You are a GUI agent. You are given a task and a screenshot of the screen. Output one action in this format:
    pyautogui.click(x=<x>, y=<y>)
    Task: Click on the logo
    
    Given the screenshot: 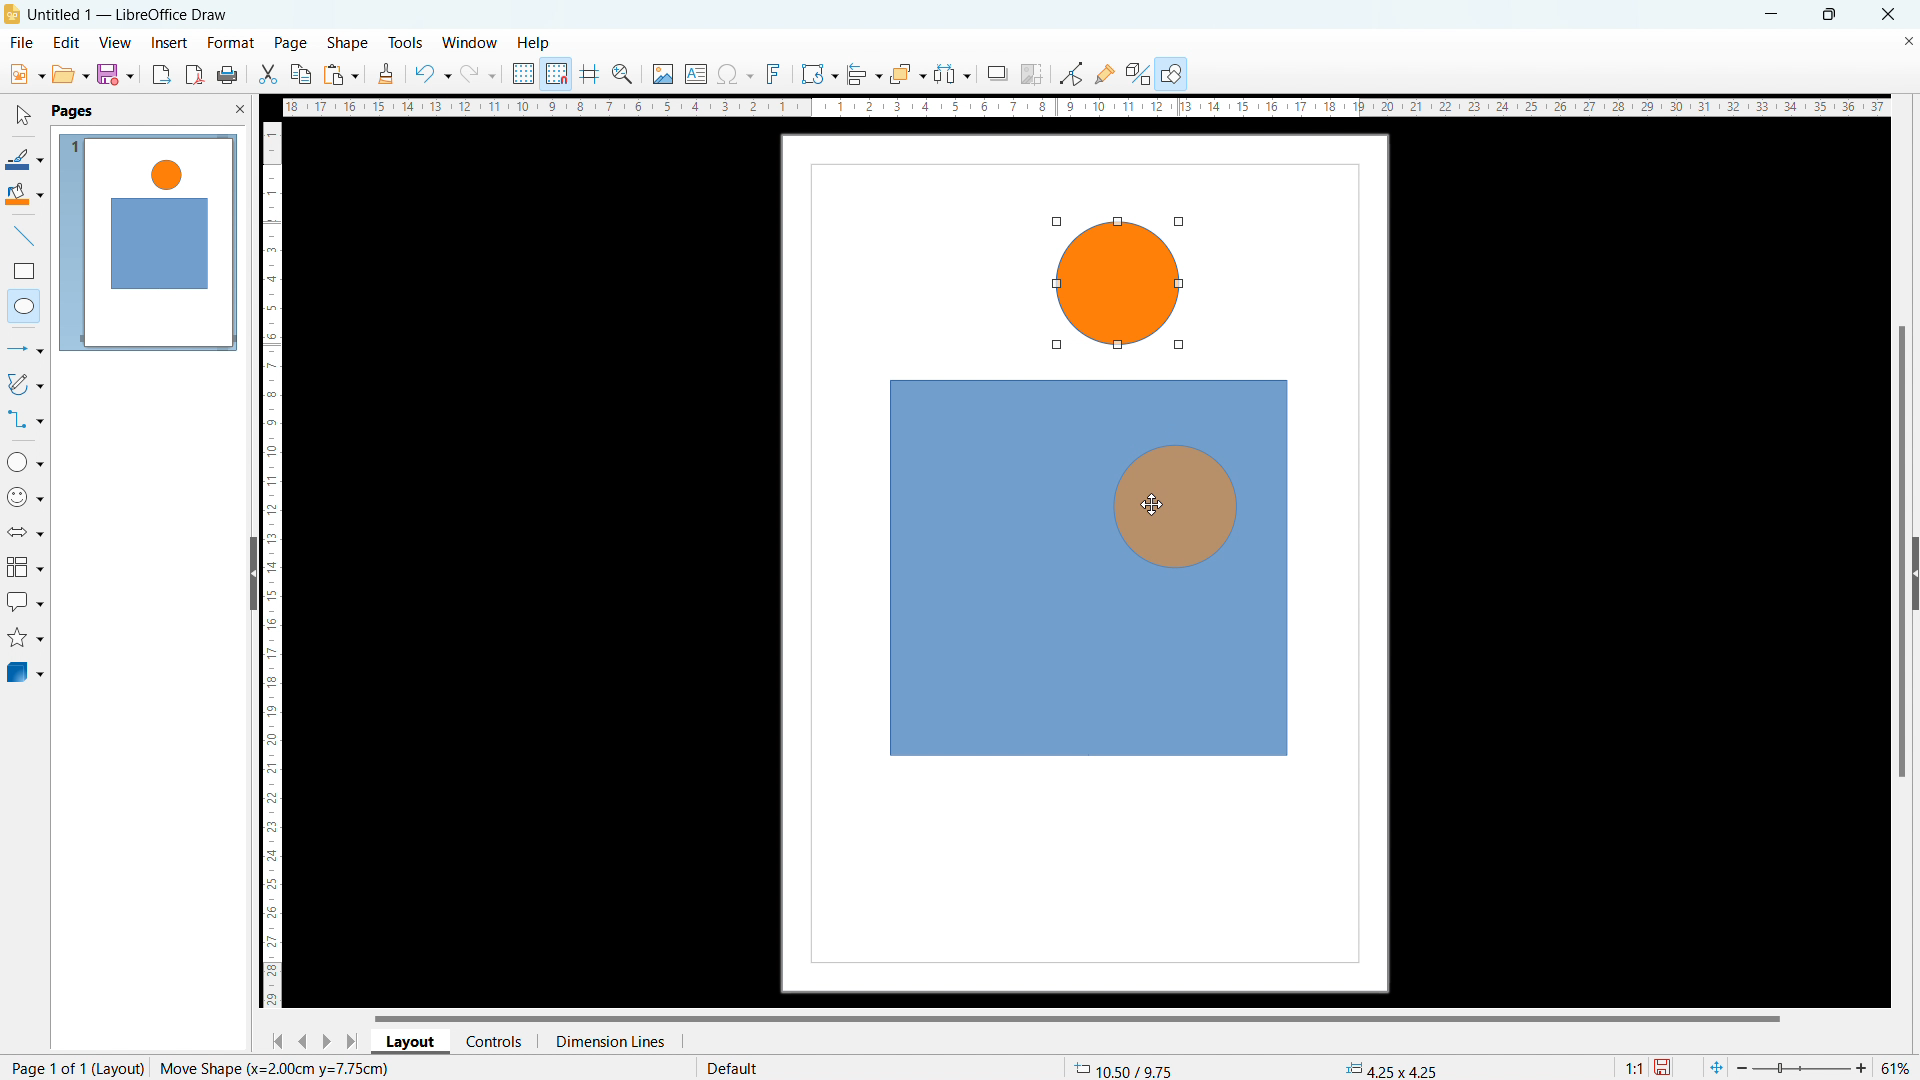 What is the action you would take?
    pyautogui.click(x=12, y=14)
    